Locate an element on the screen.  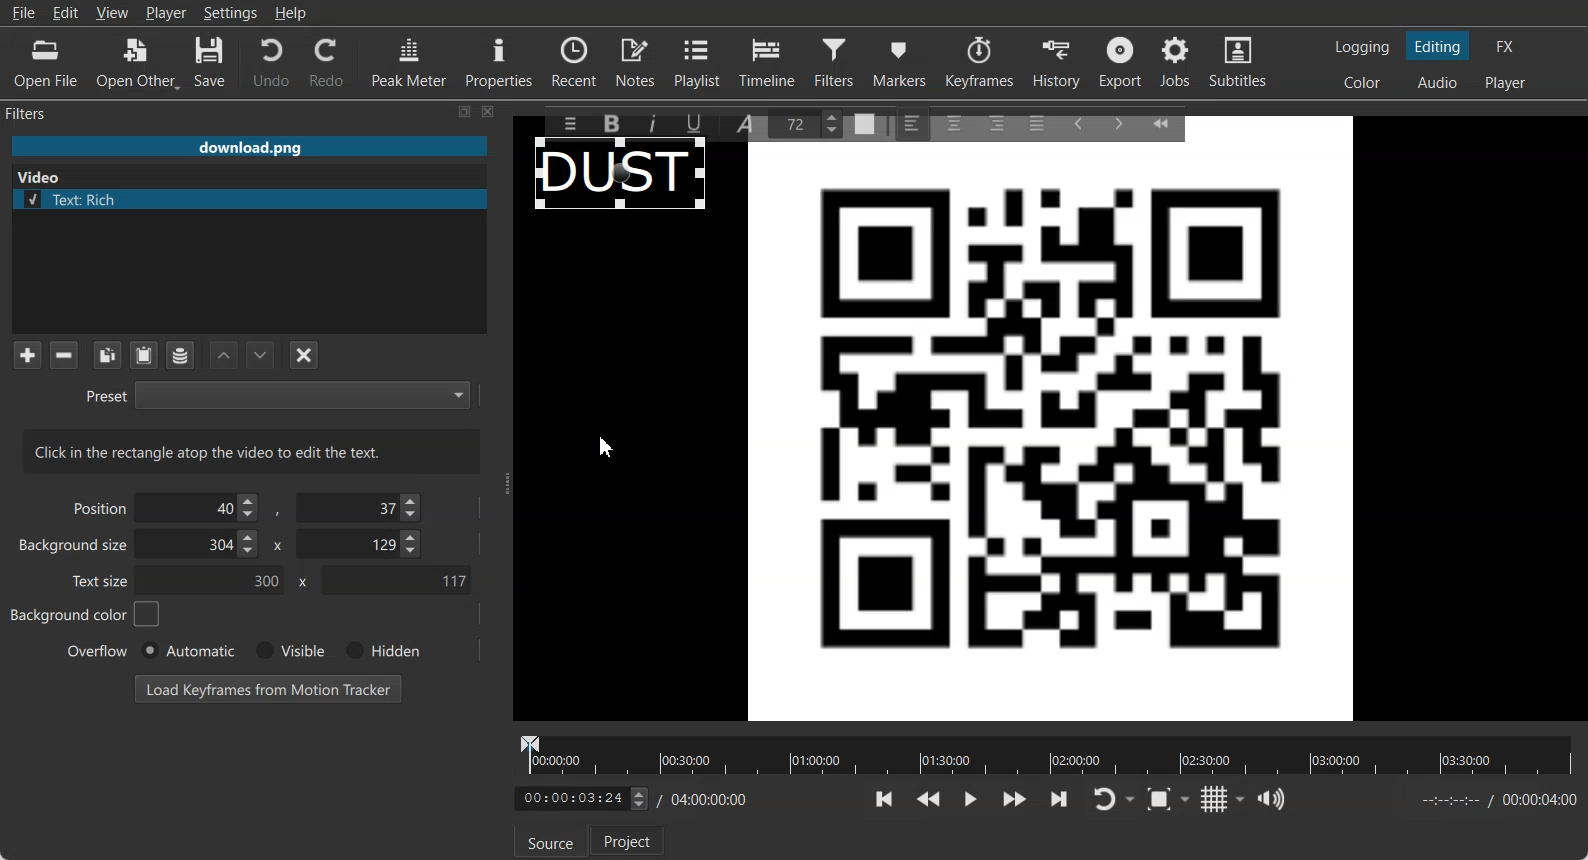
Open File is located at coordinates (46, 64).